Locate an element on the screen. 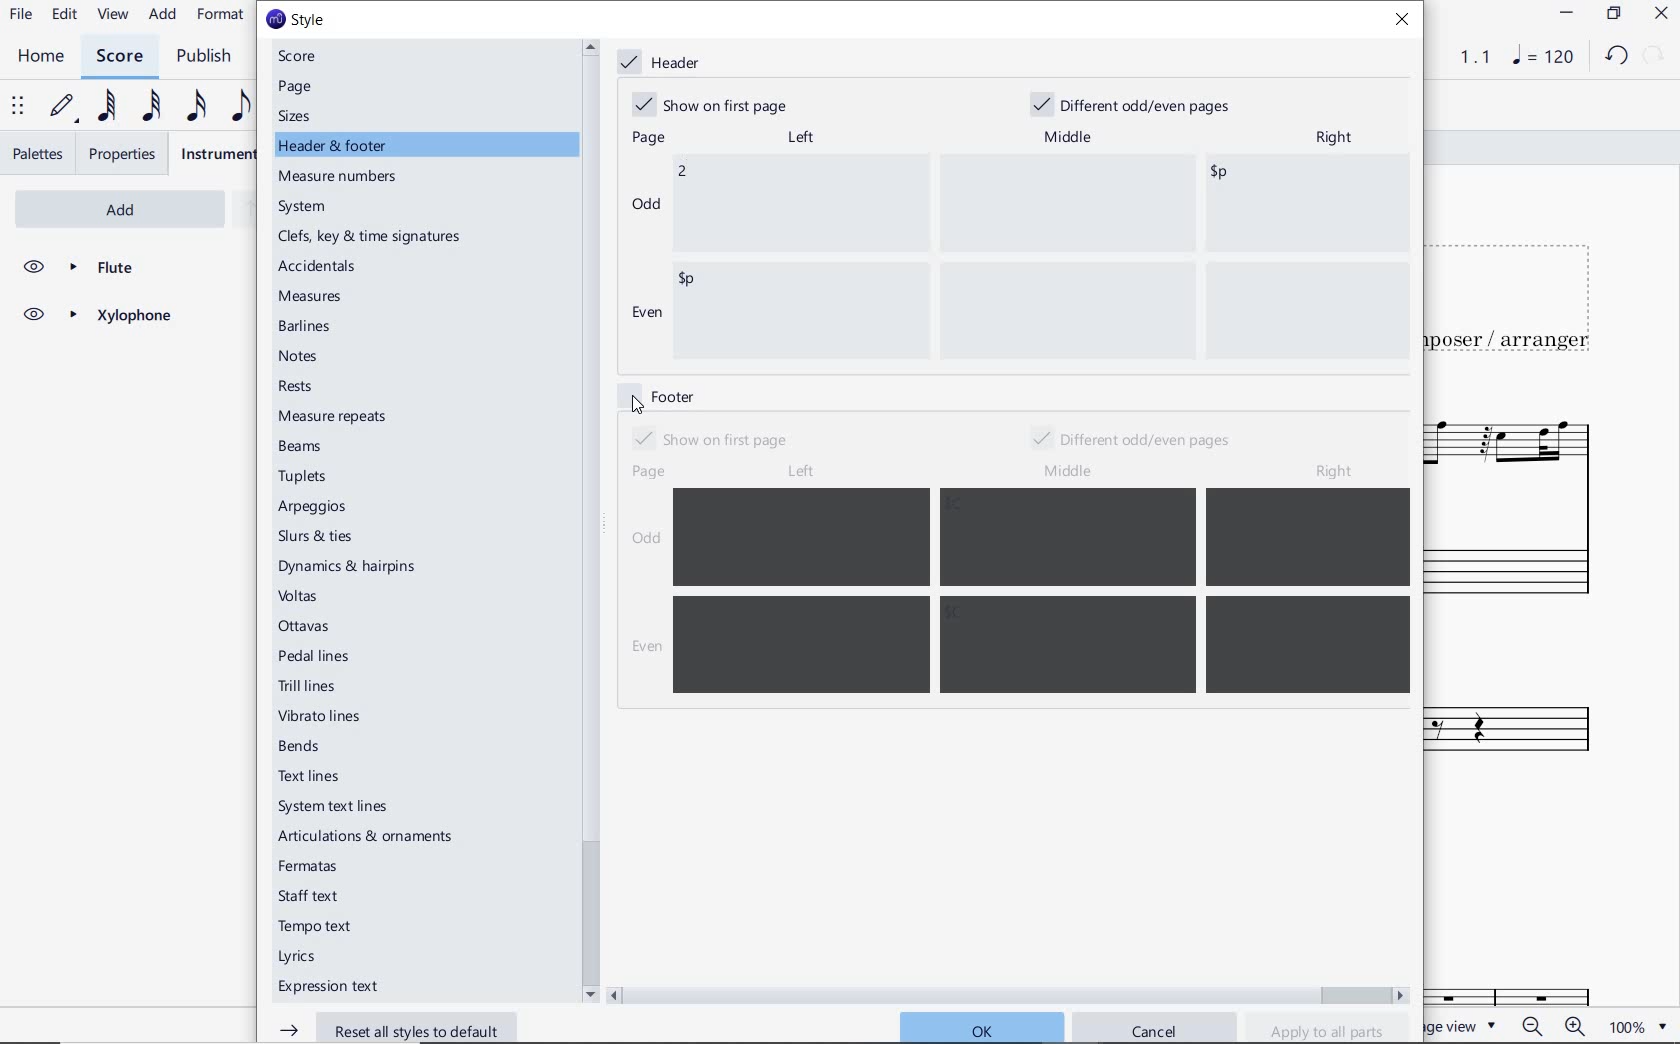 The width and height of the screenshot is (1680, 1044). VIEW is located at coordinates (114, 15).